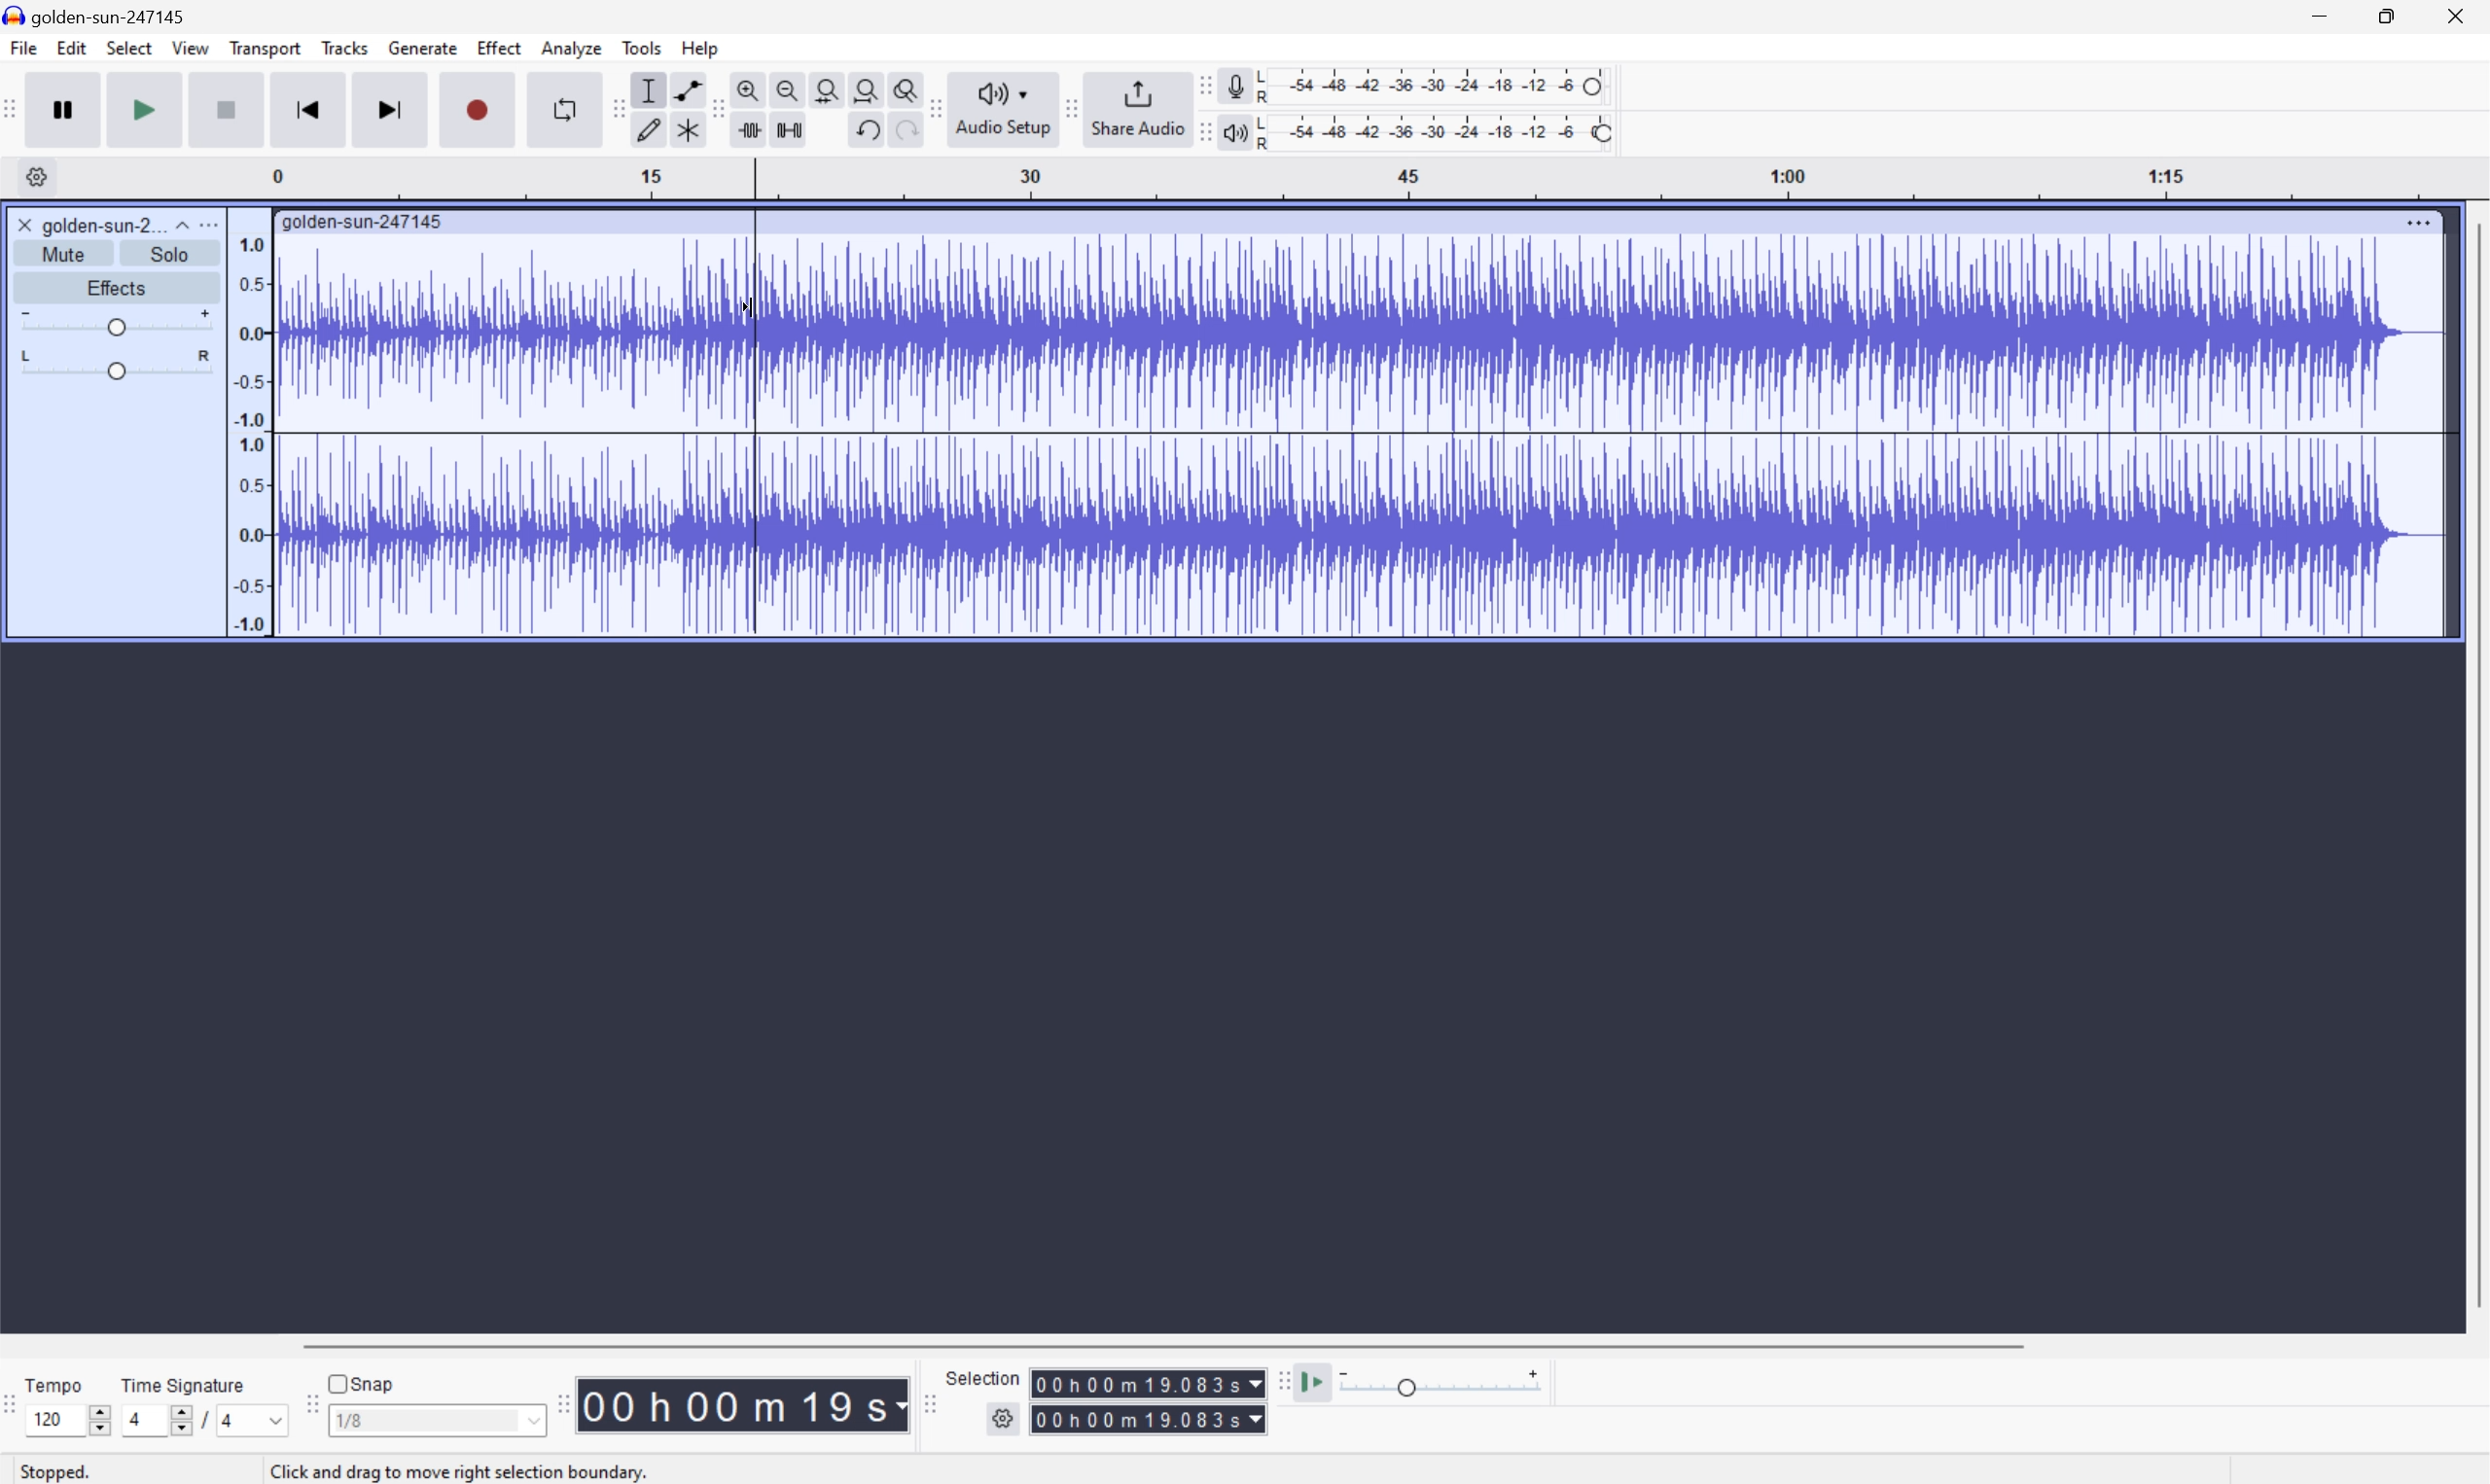 This screenshot has height=1484, width=2490. Describe the element at coordinates (350, 1419) in the screenshot. I see `1/8` at that location.